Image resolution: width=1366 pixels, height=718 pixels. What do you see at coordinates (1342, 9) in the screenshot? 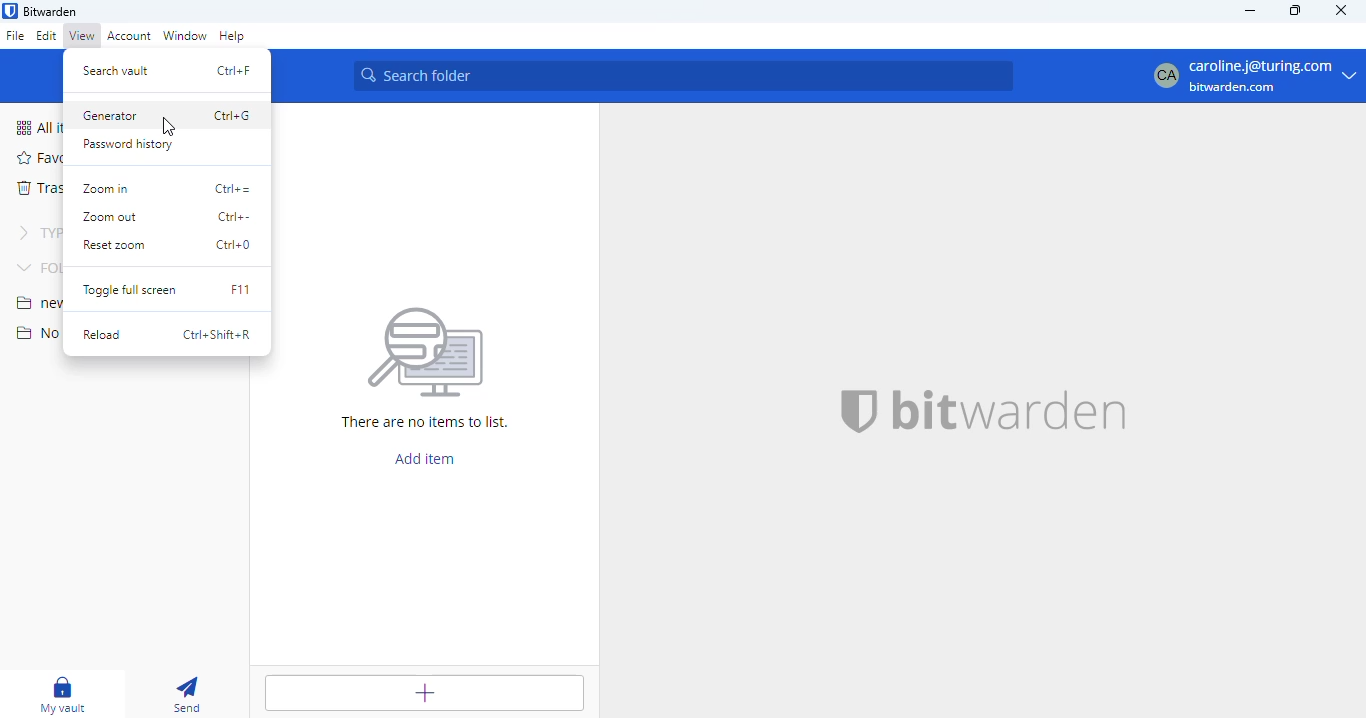
I see `close` at bounding box center [1342, 9].